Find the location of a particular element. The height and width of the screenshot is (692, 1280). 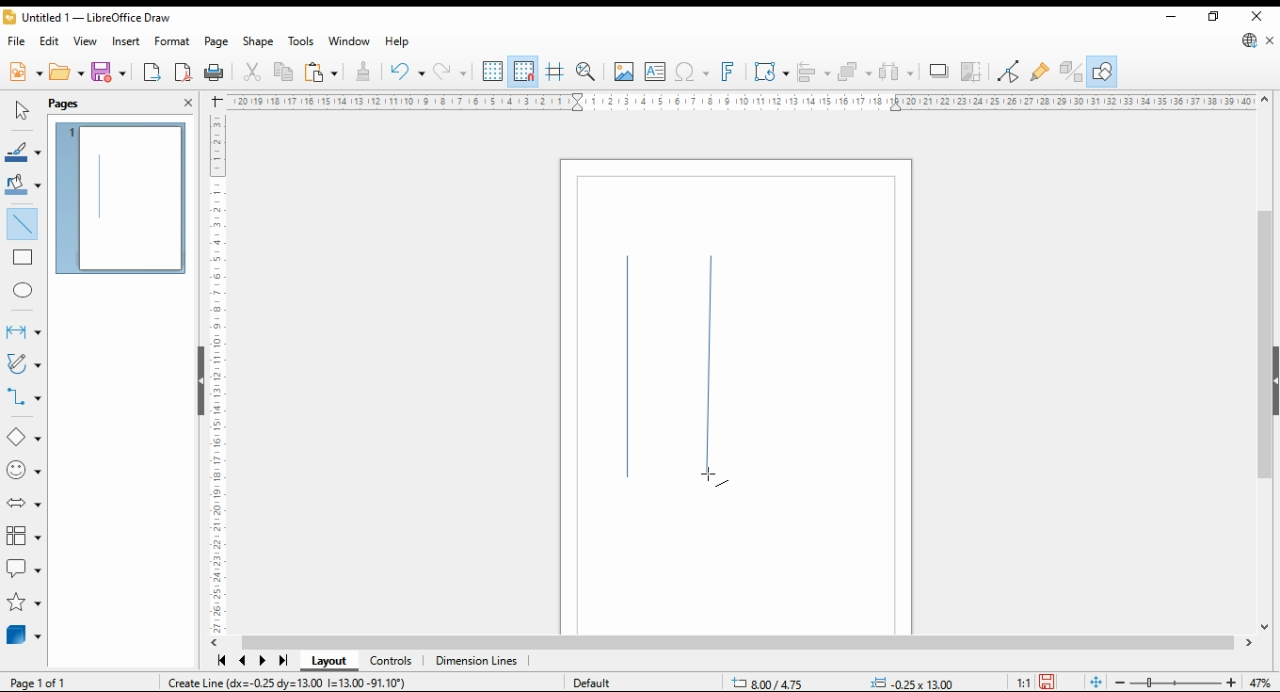

fill color is located at coordinates (22, 183).